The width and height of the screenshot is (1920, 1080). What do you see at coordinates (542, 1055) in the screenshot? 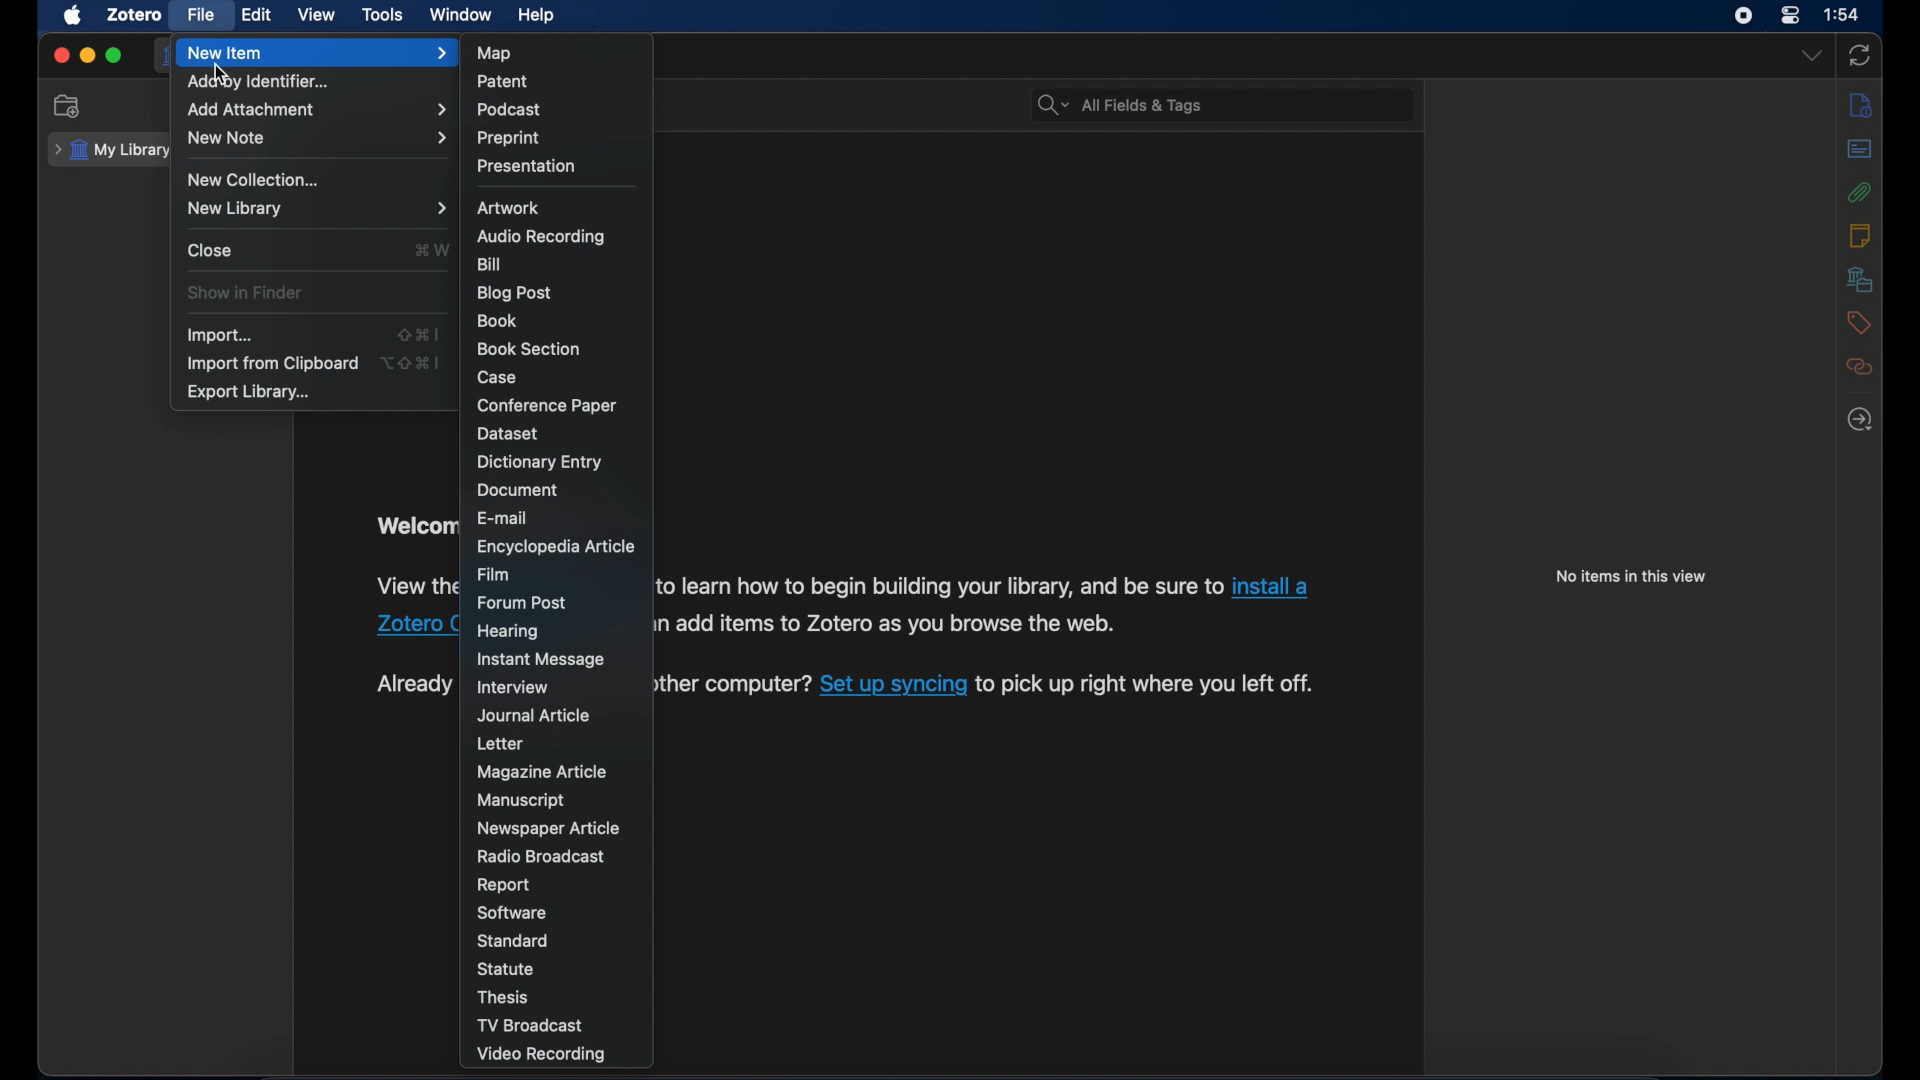
I see `video recording` at bounding box center [542, 1055].